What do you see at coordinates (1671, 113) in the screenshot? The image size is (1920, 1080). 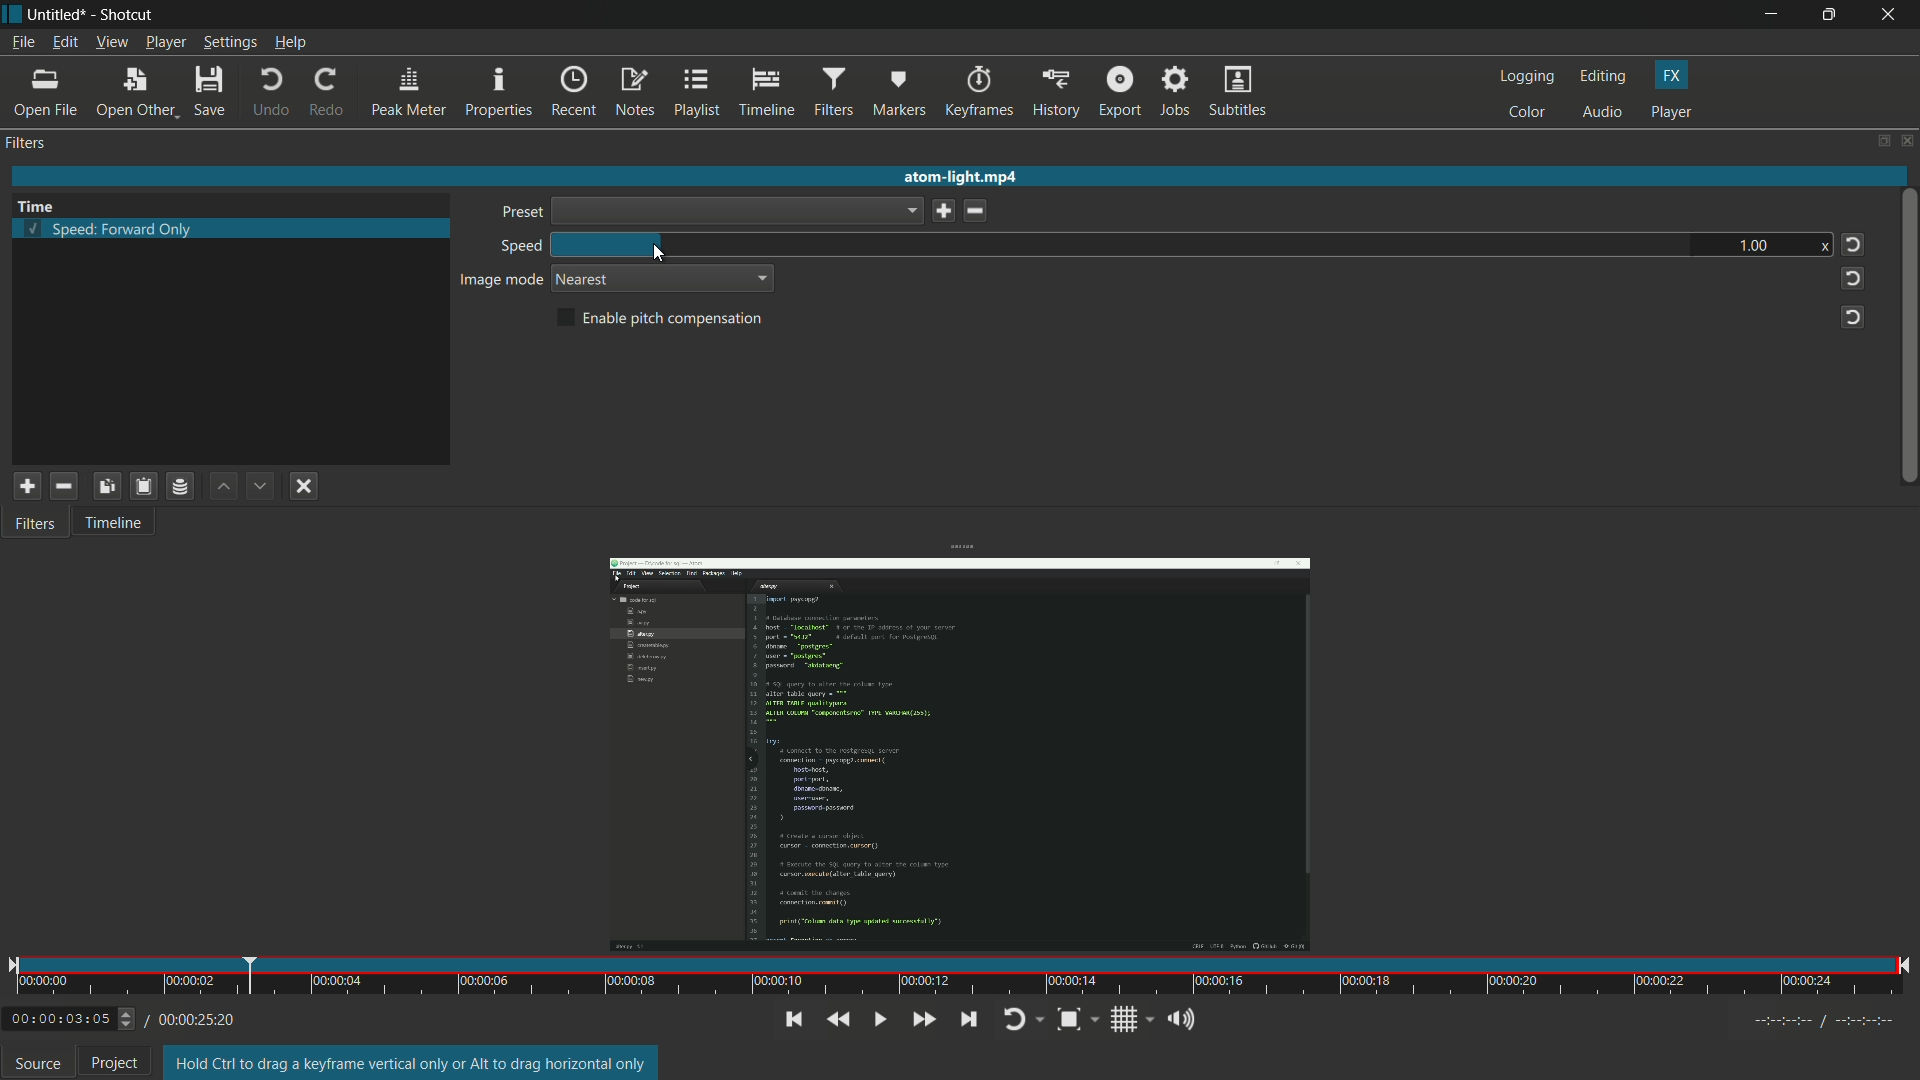 I see `player` at bounding box center [1671, 113].